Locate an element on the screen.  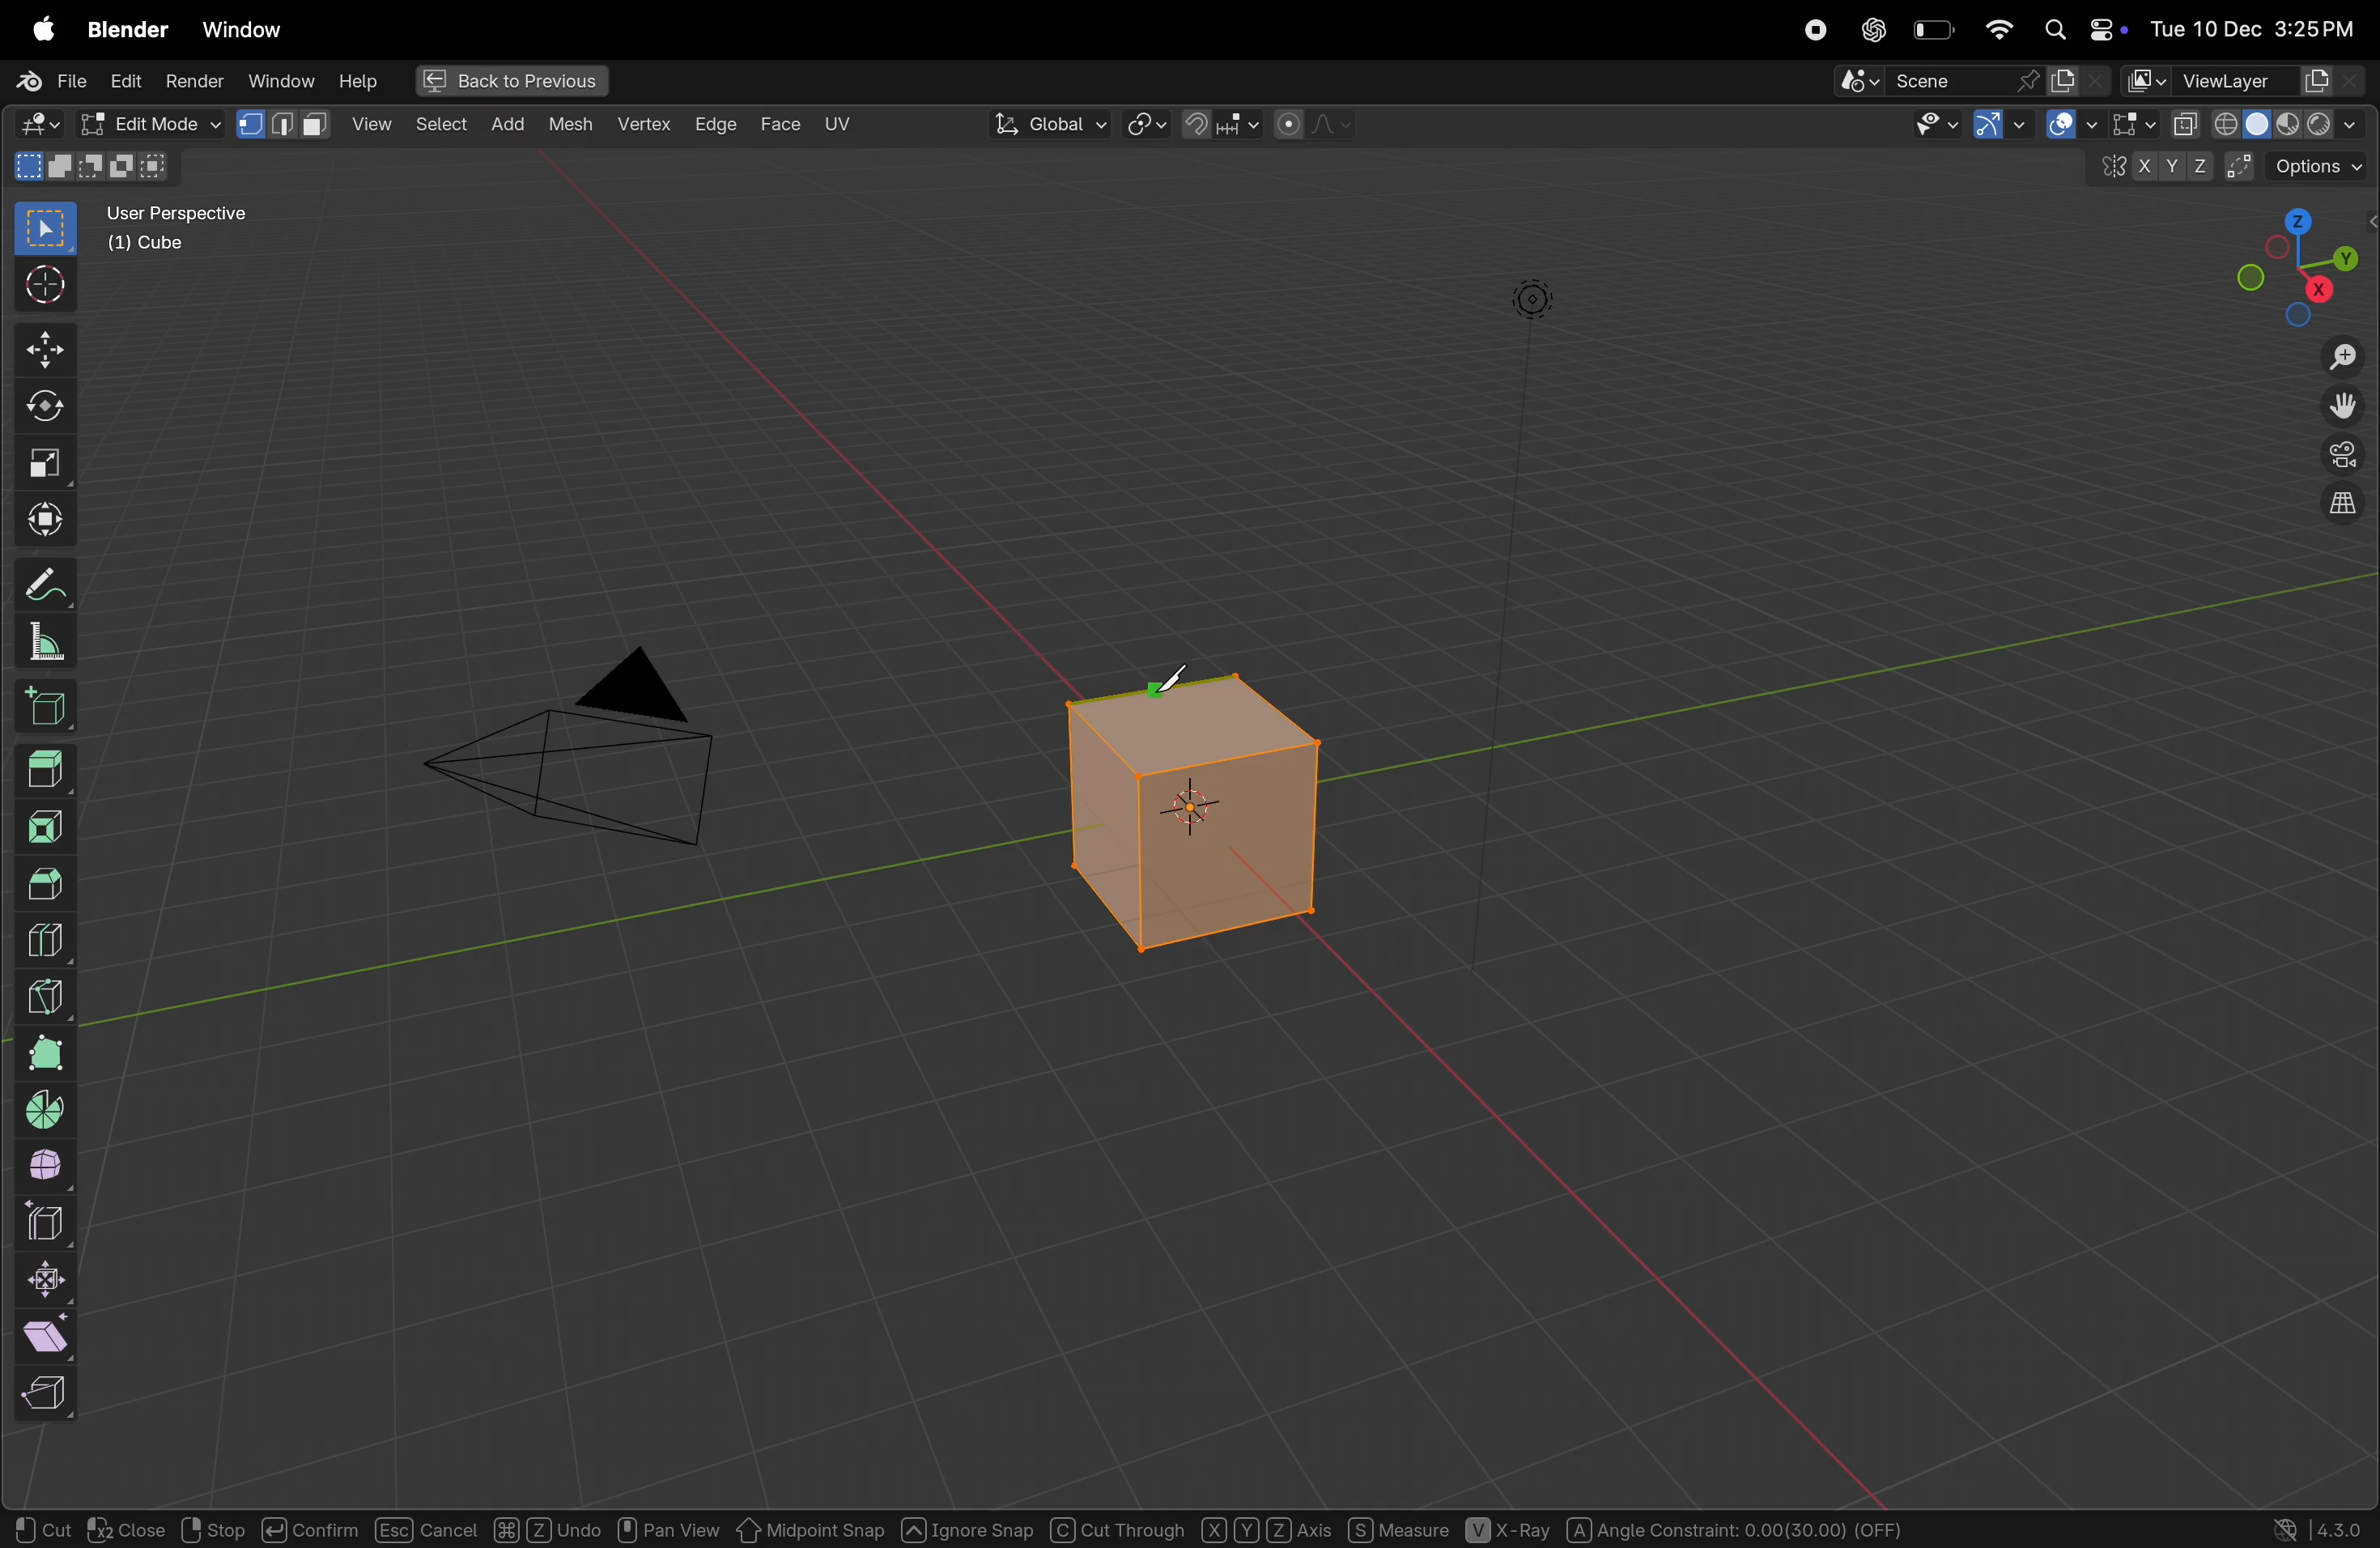
spin is located at coordinates (44, 1110).